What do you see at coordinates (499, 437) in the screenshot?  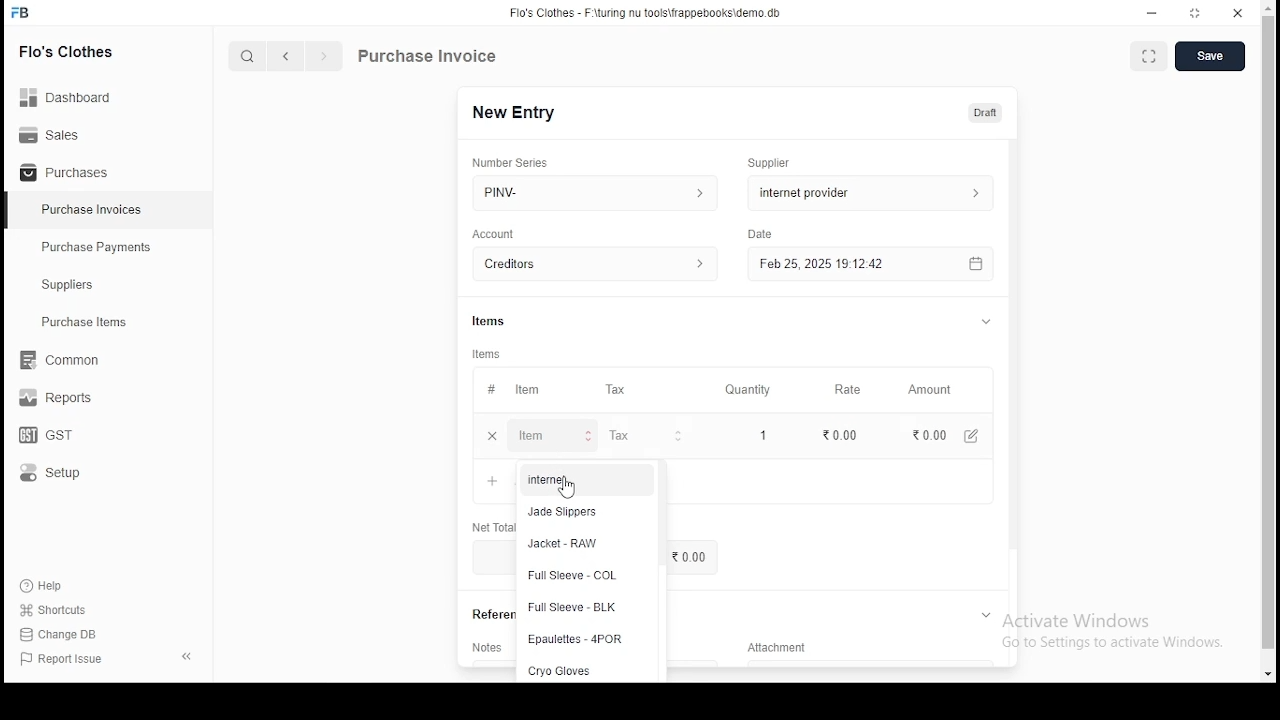 I see `+` at bounding box center [499, 437].